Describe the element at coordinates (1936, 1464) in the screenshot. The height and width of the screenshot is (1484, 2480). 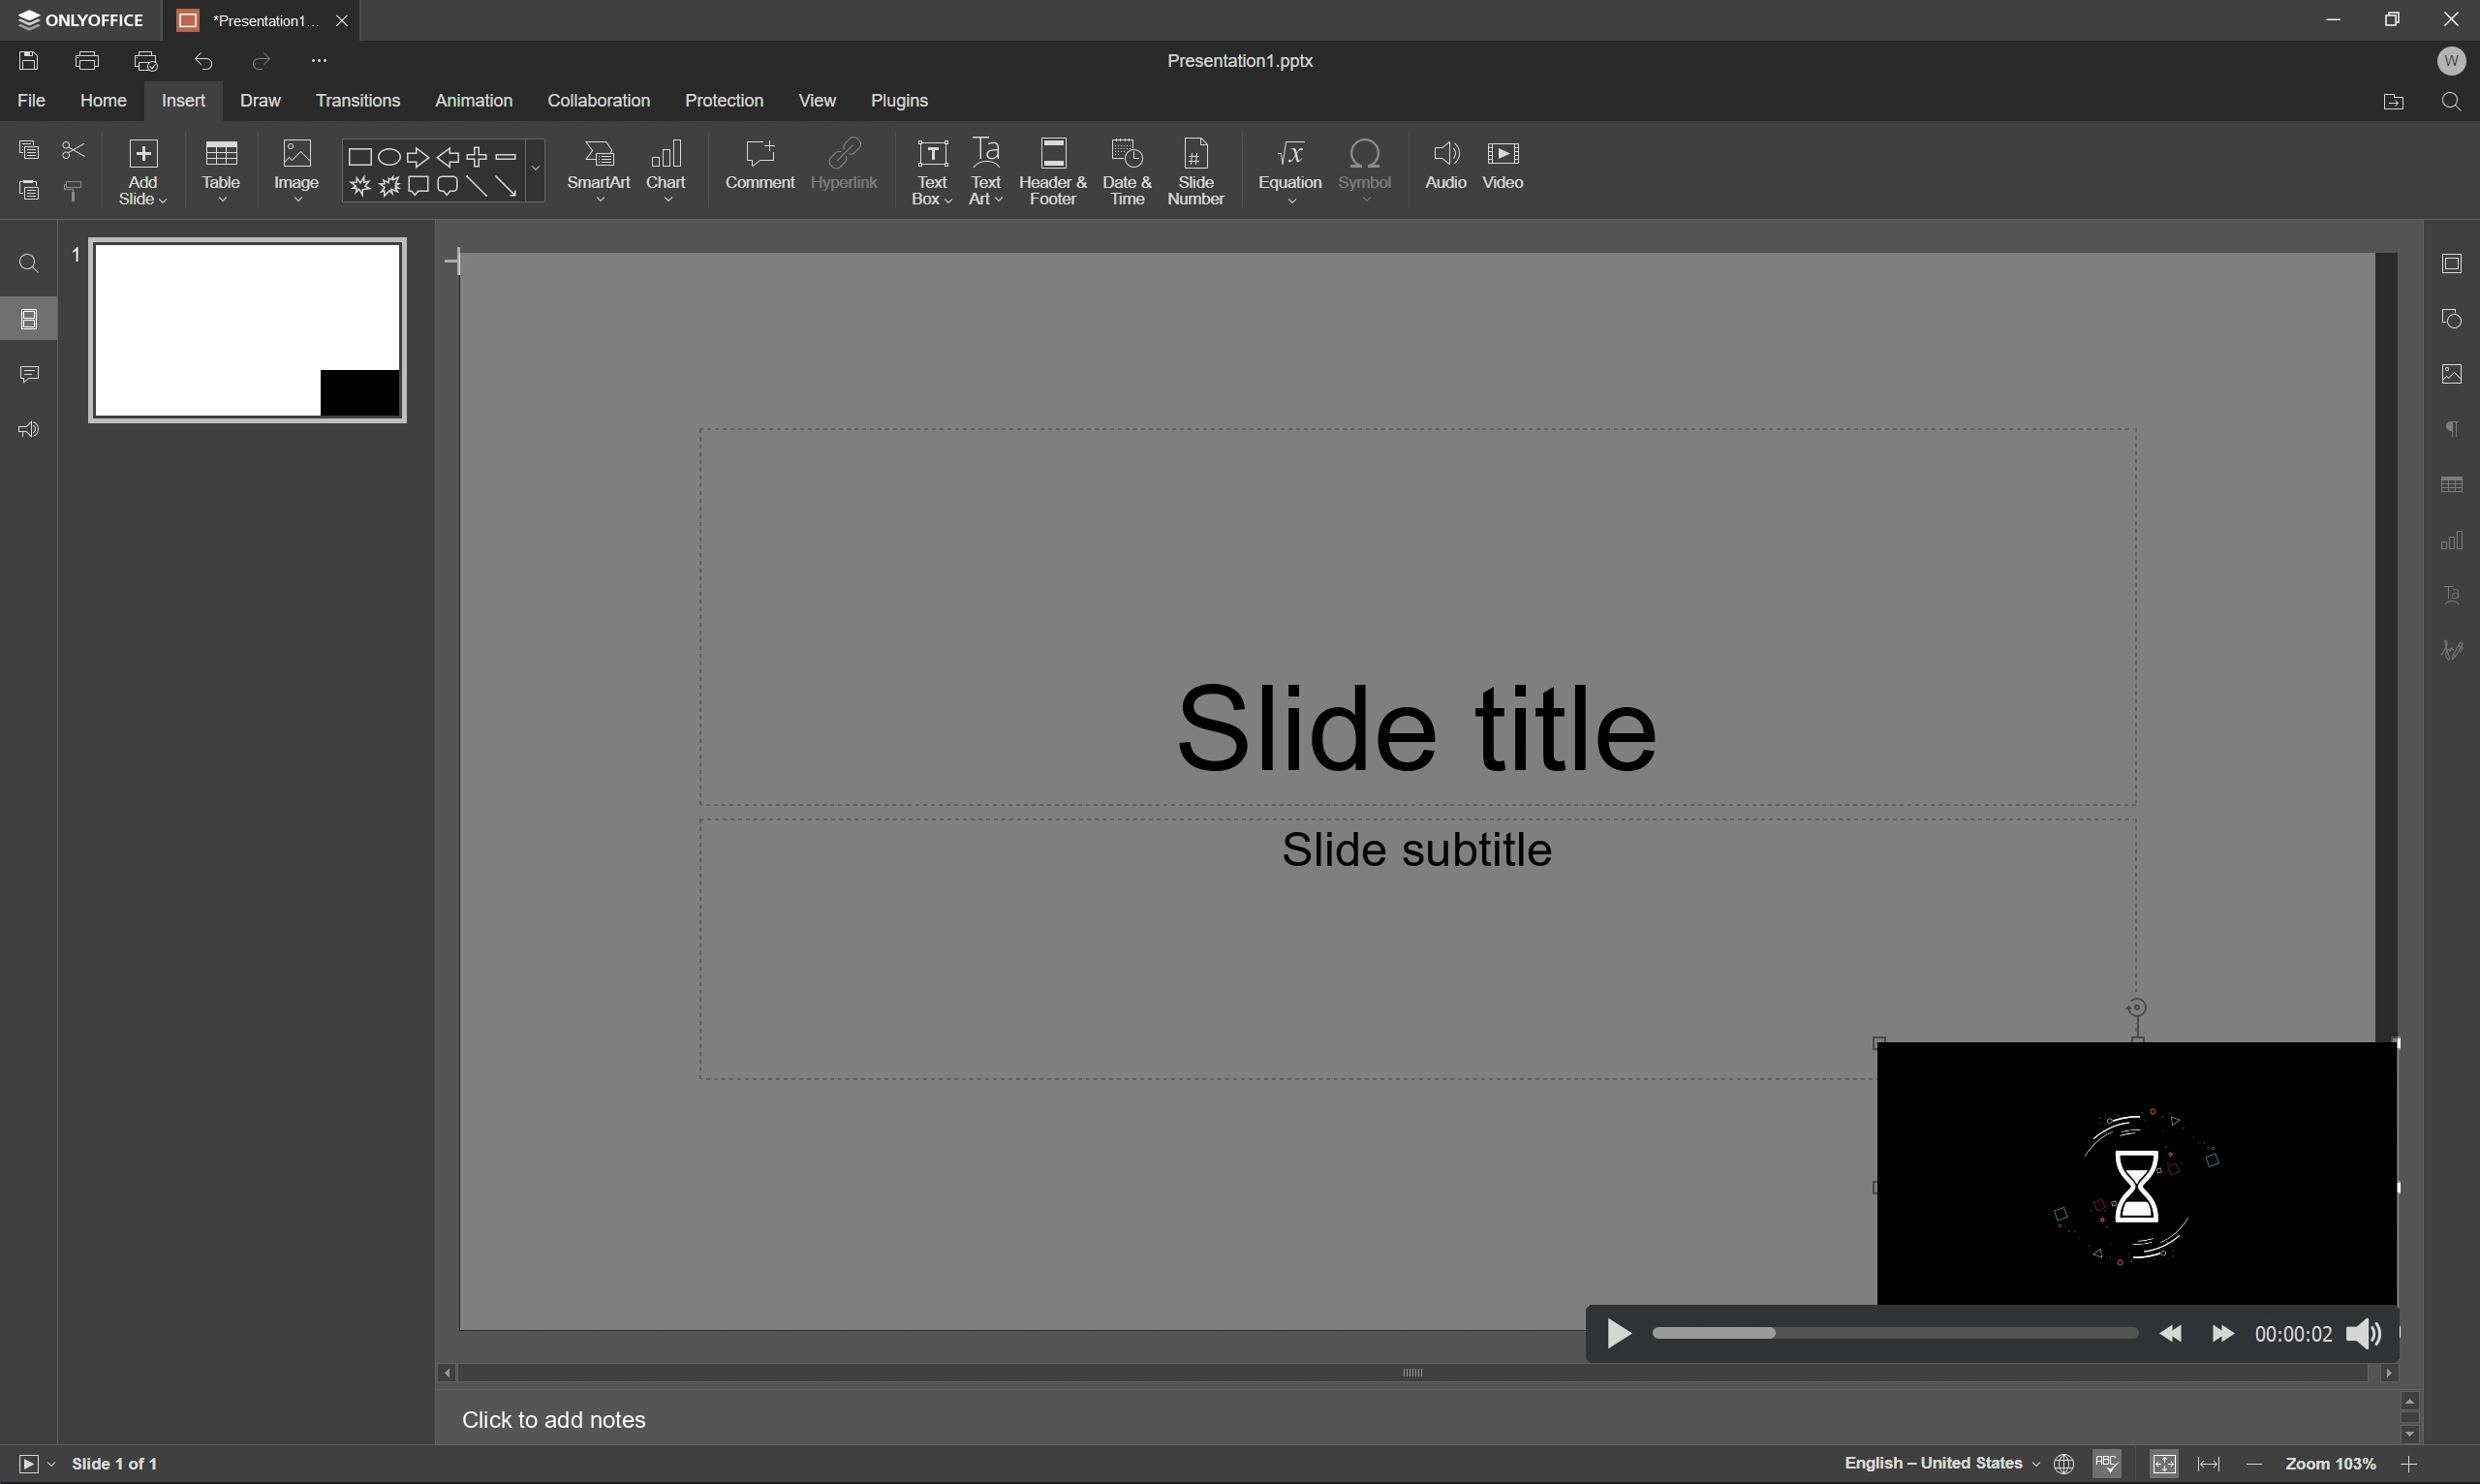
I see `English - United States` at that location.